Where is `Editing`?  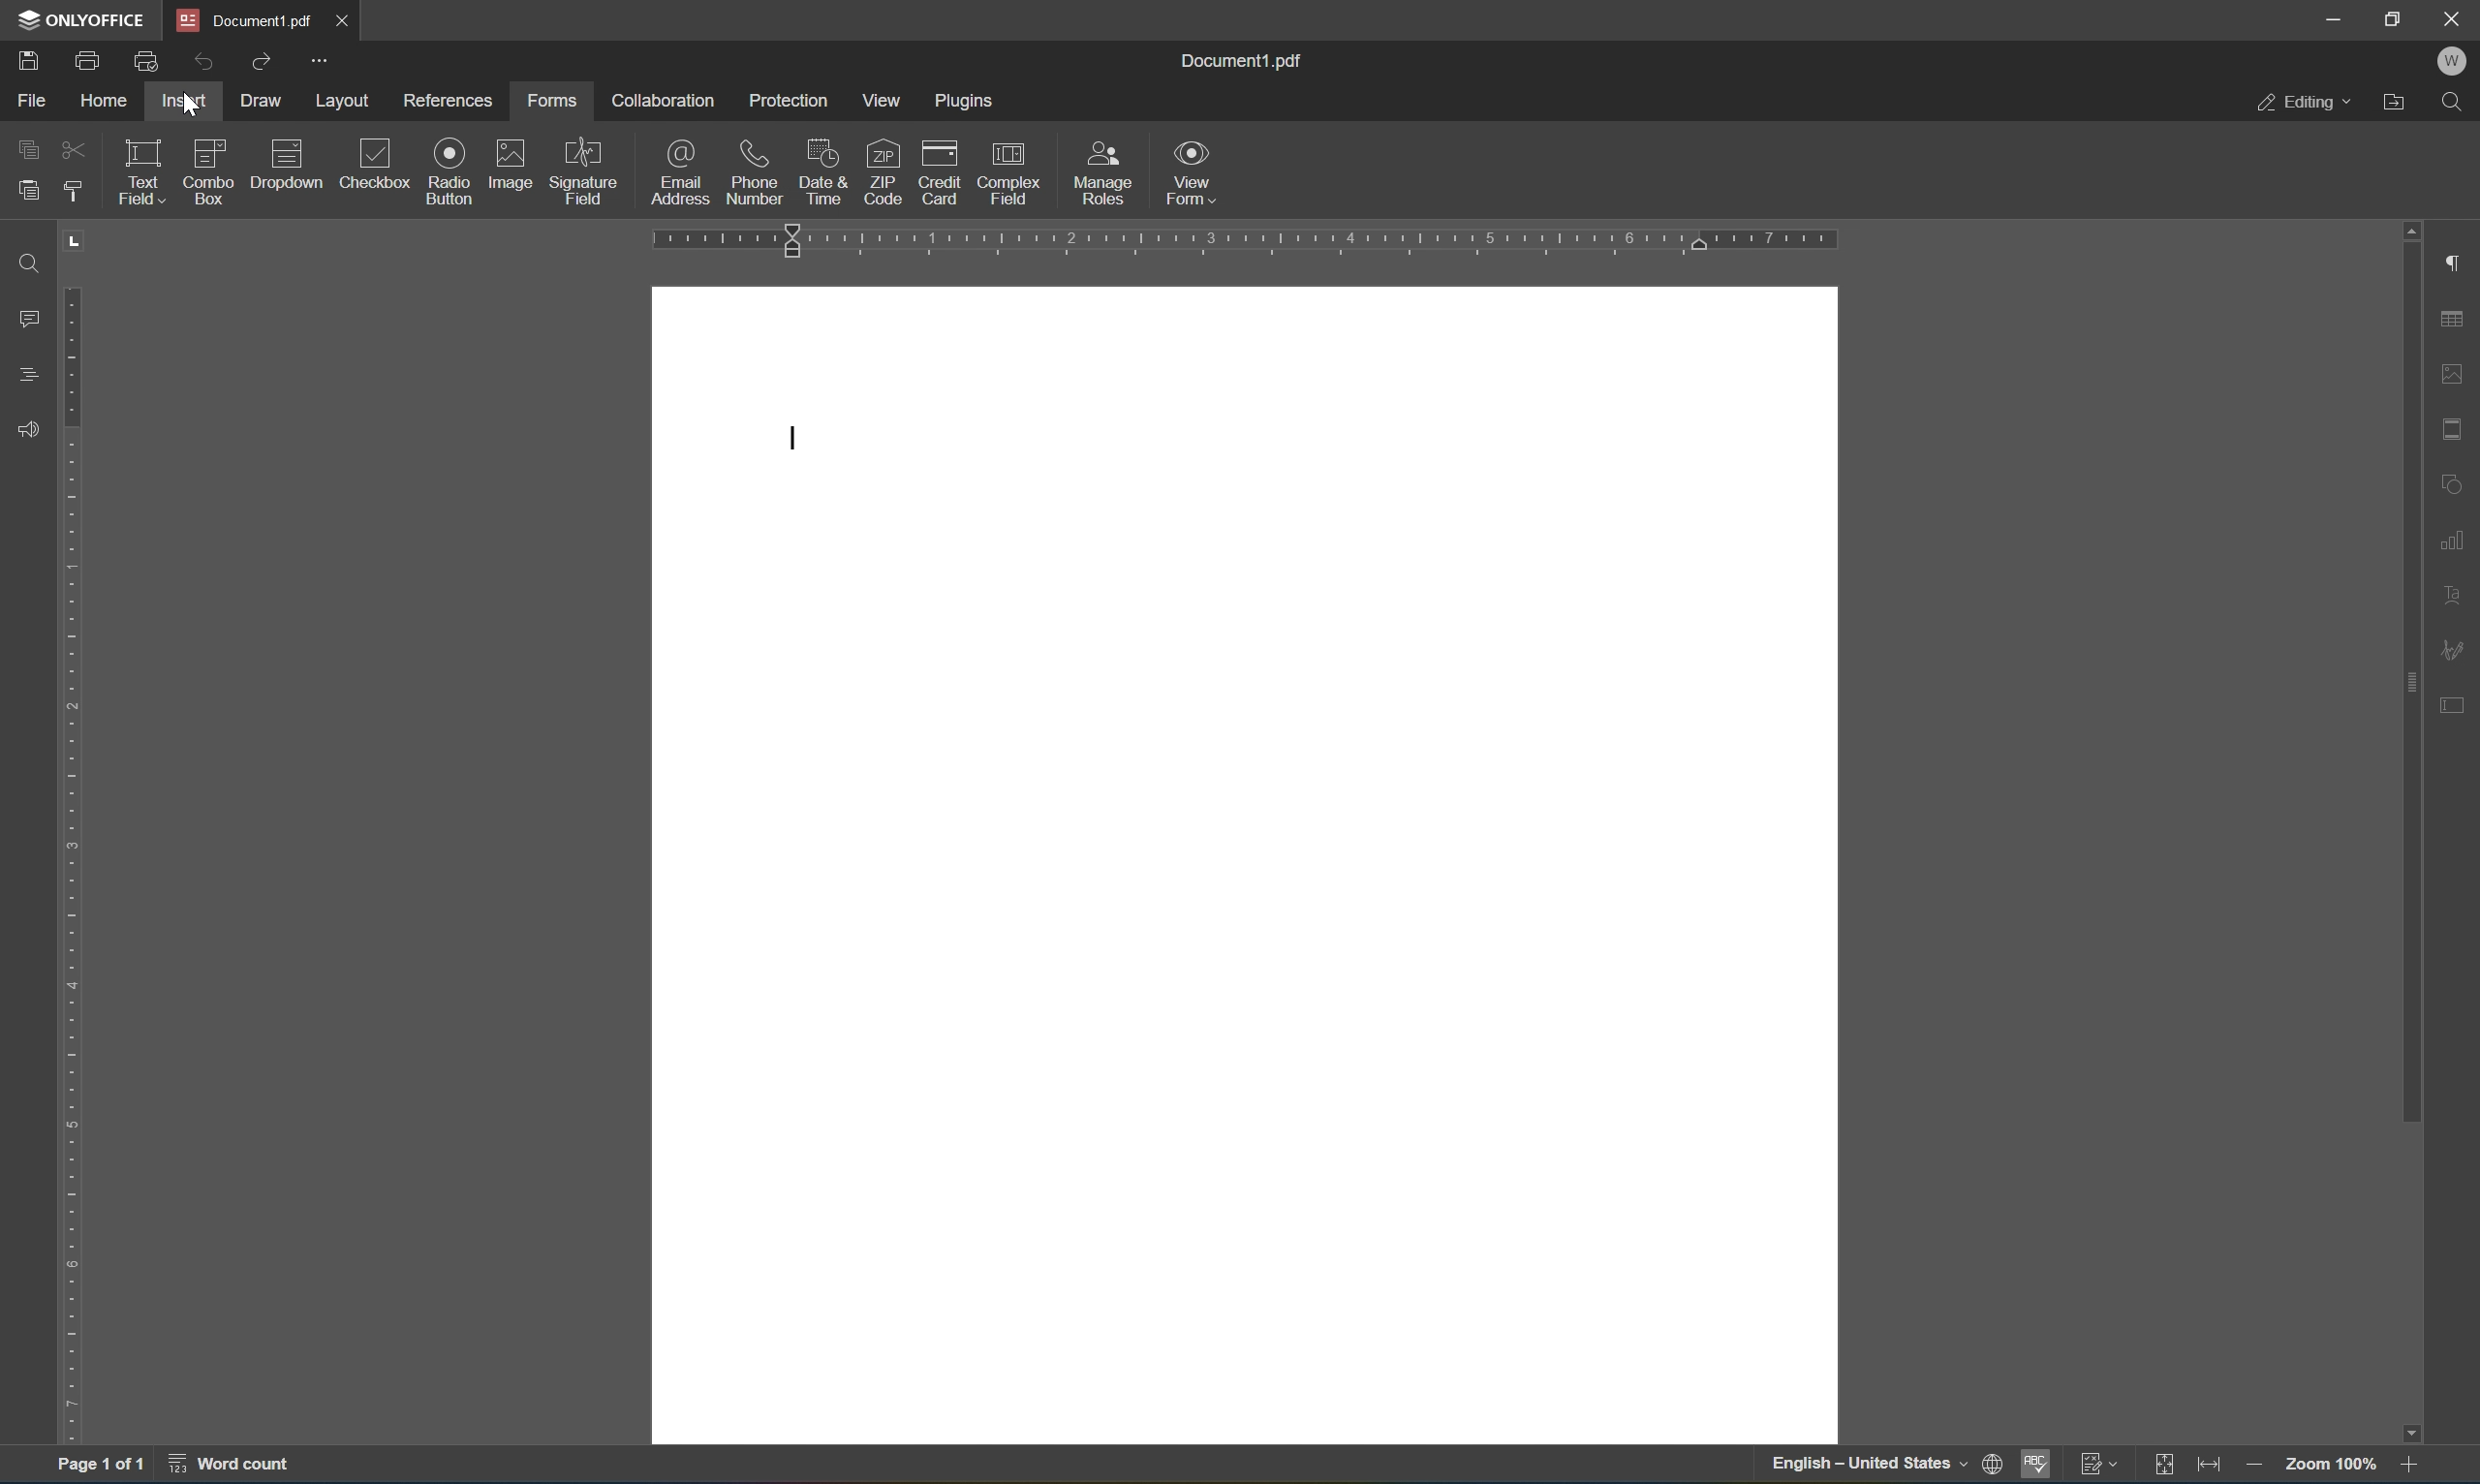 Editing is located at coordinates (2304, 104).